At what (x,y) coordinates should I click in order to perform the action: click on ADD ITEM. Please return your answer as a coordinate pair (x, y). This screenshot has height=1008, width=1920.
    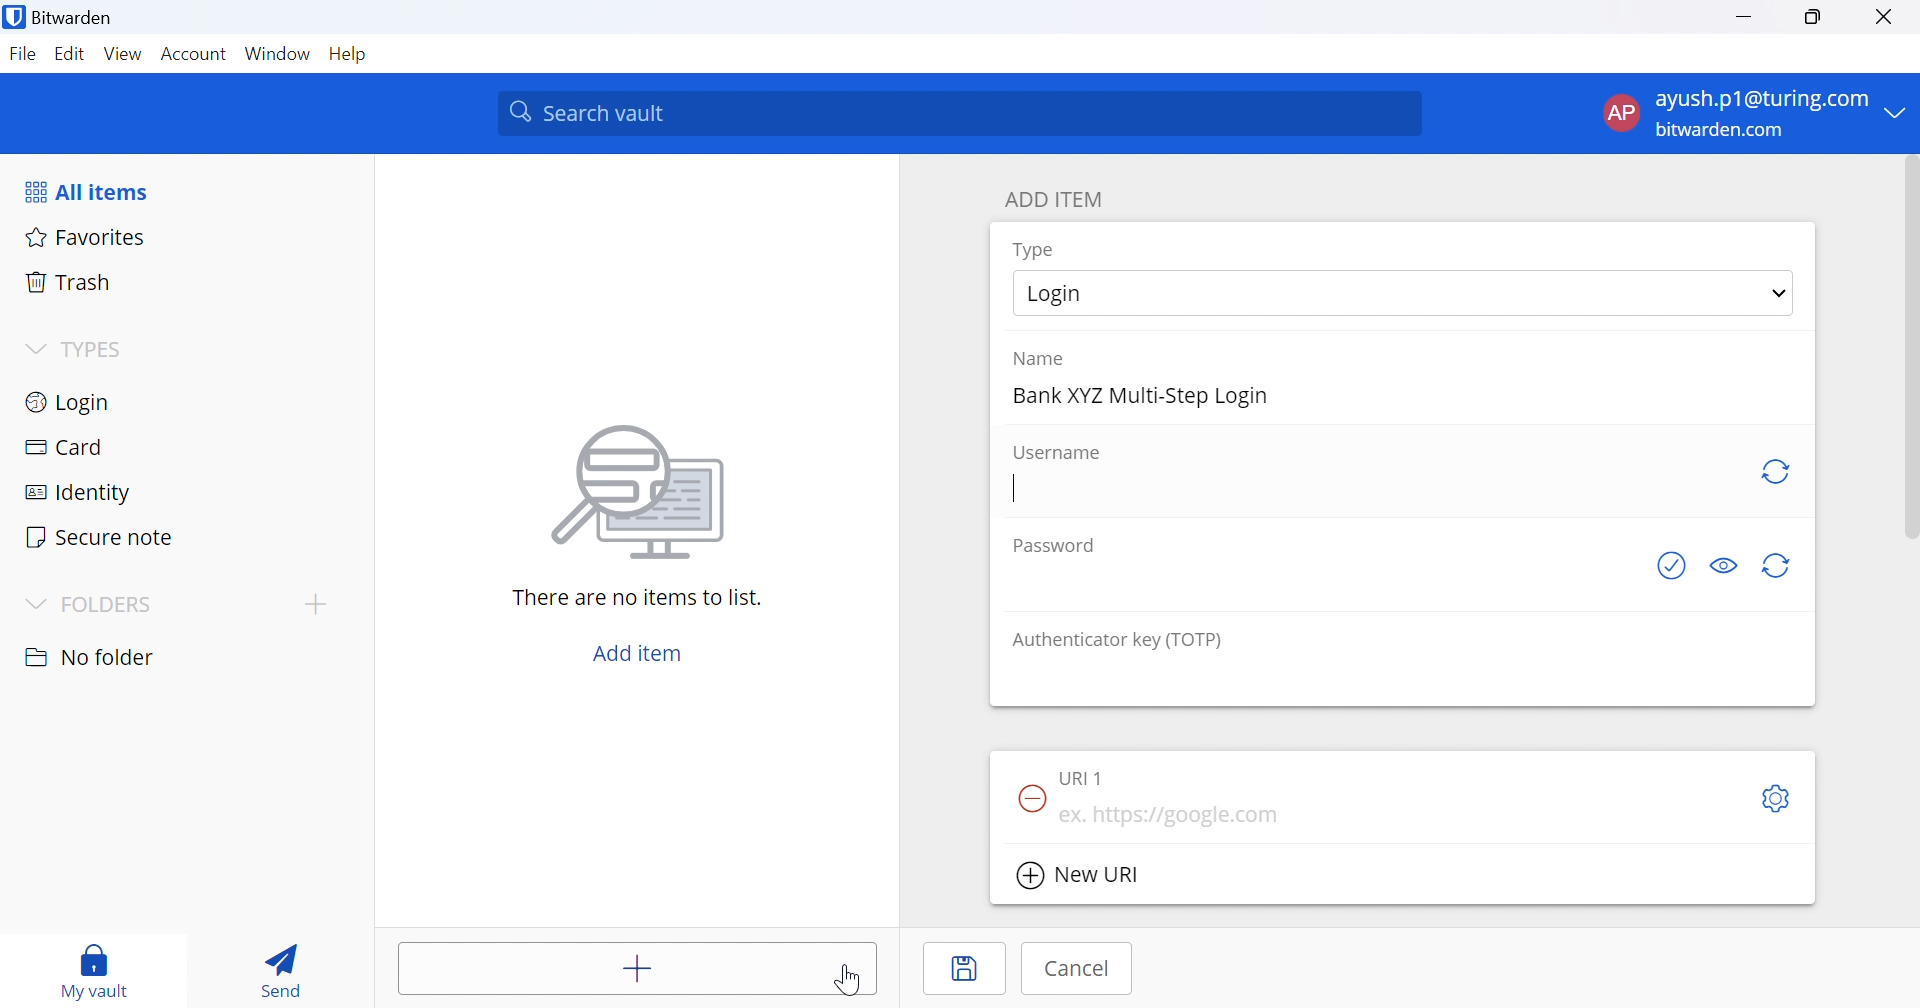
    Looking at the image, I should click on (1059, 197).